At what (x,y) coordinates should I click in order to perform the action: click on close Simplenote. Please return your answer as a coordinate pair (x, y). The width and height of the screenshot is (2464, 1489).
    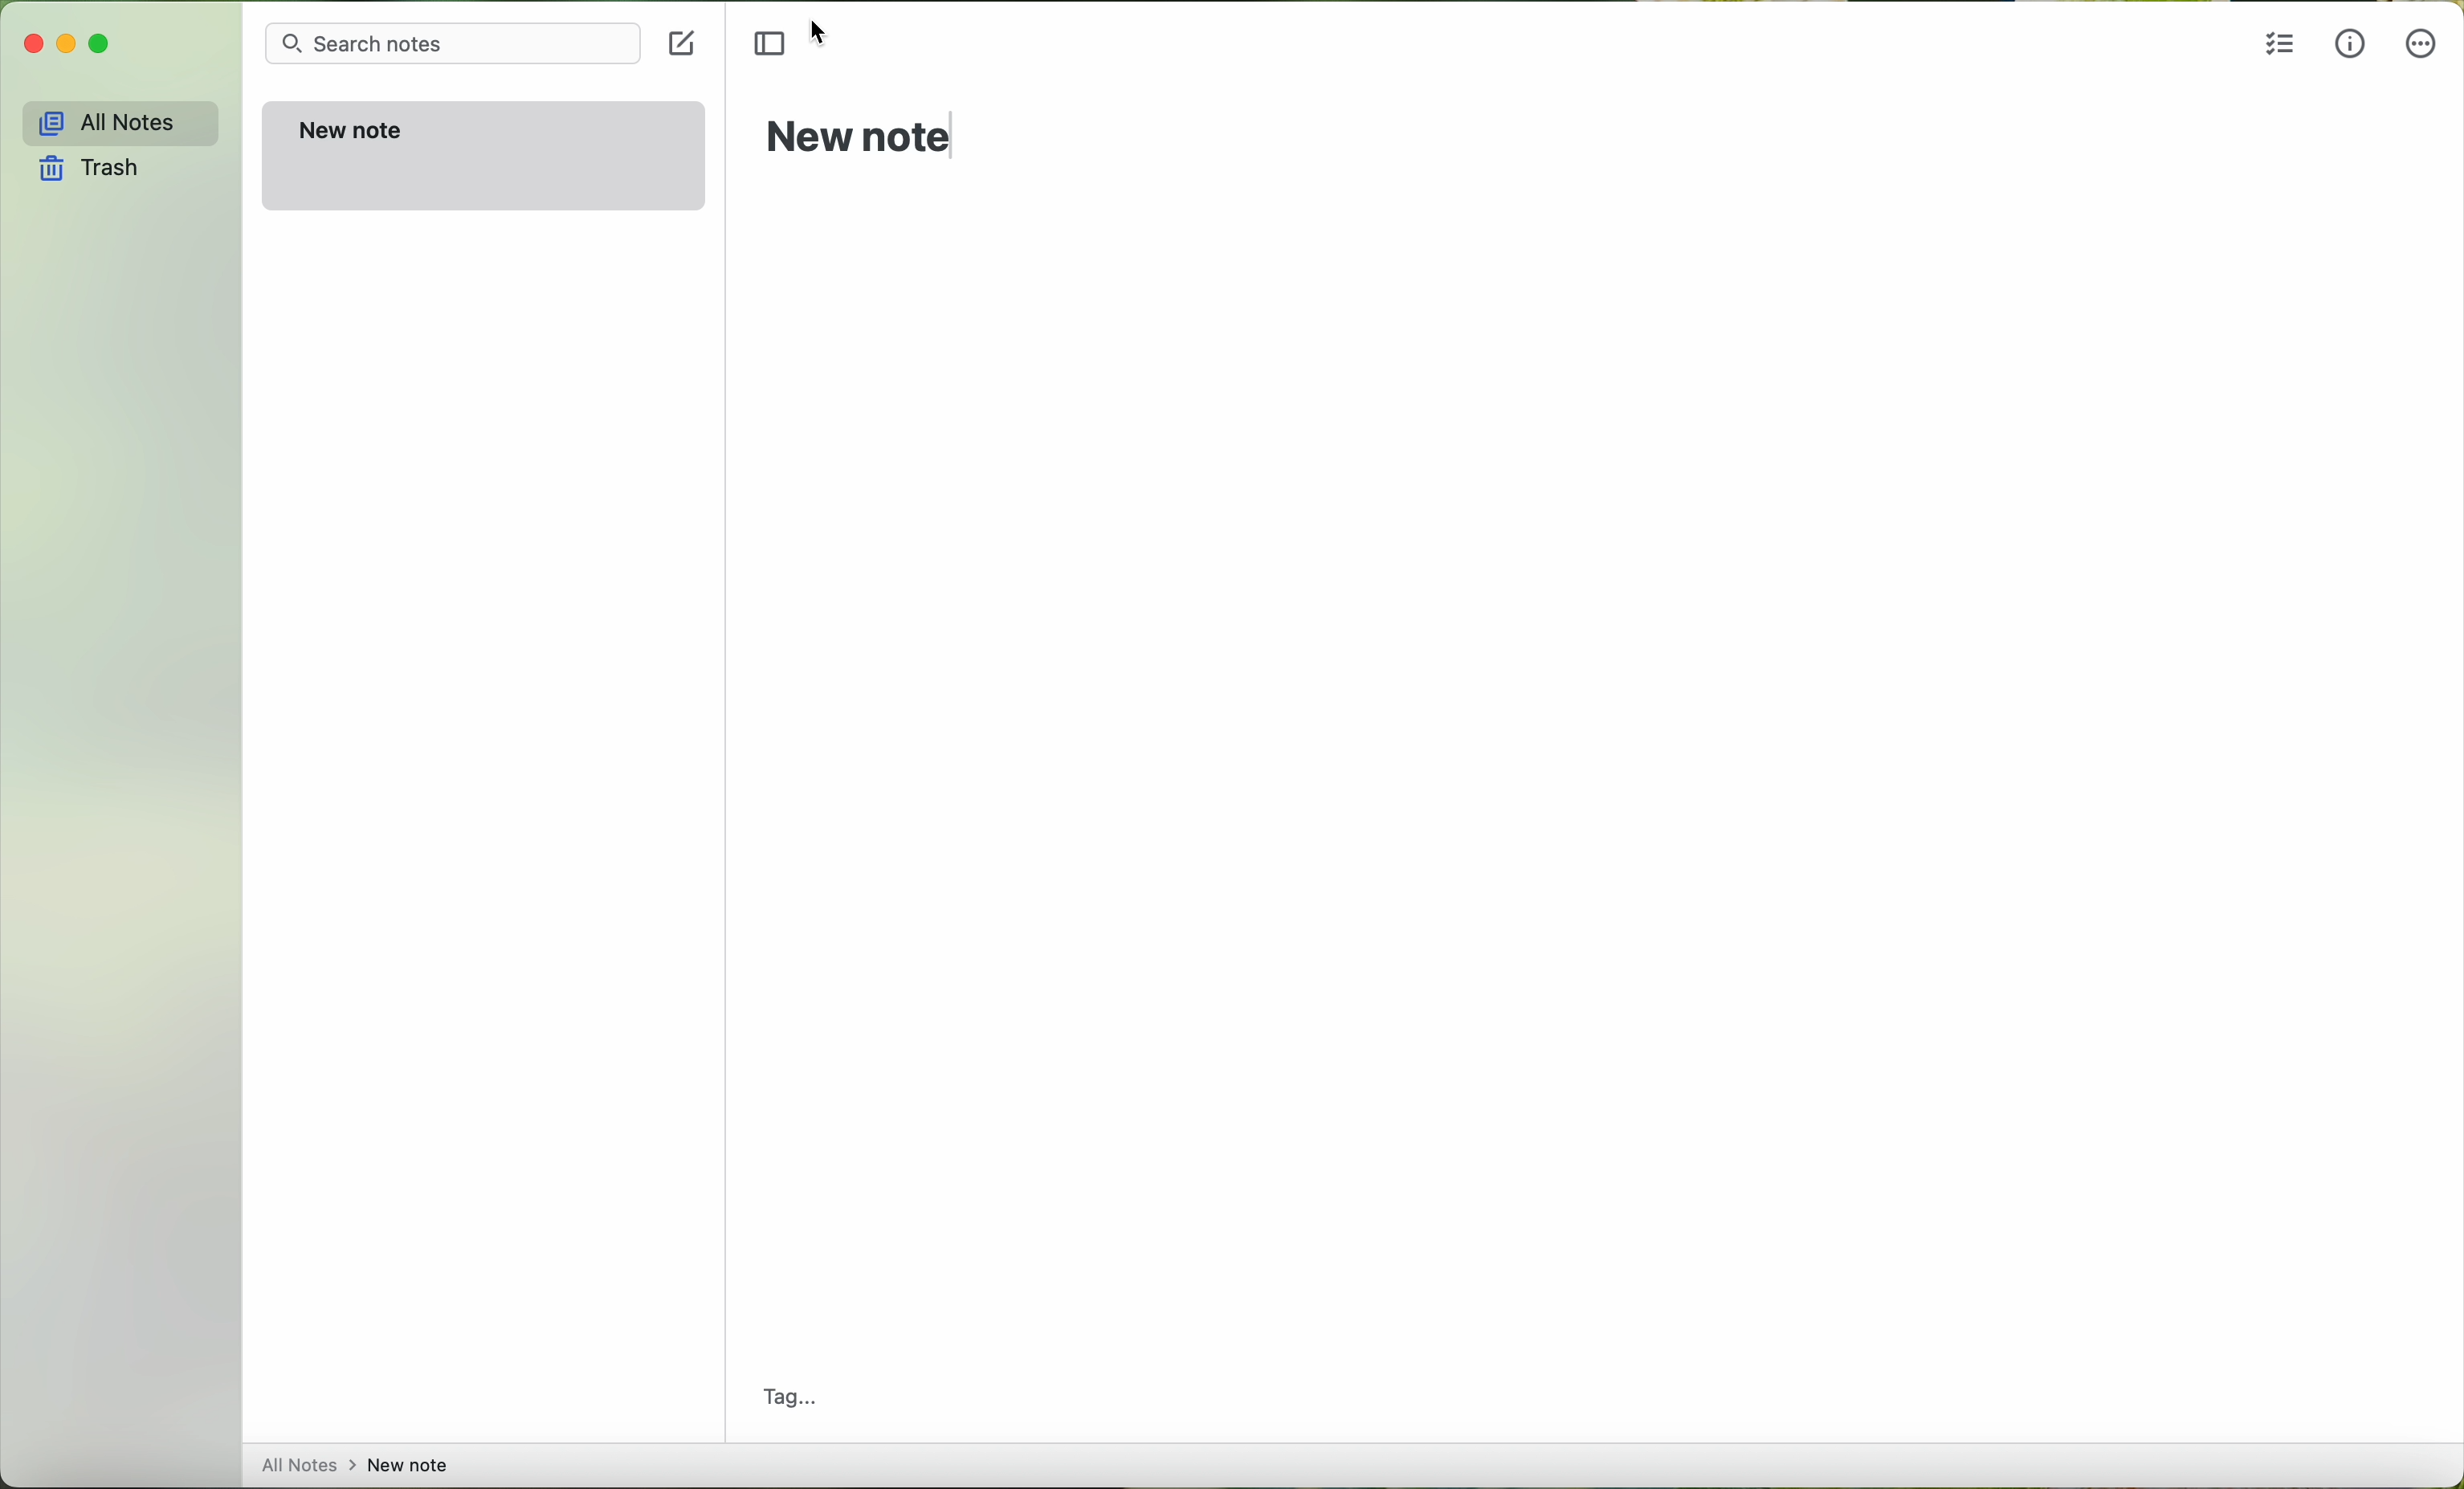
    Looking at the image, I should click on (32, 44).